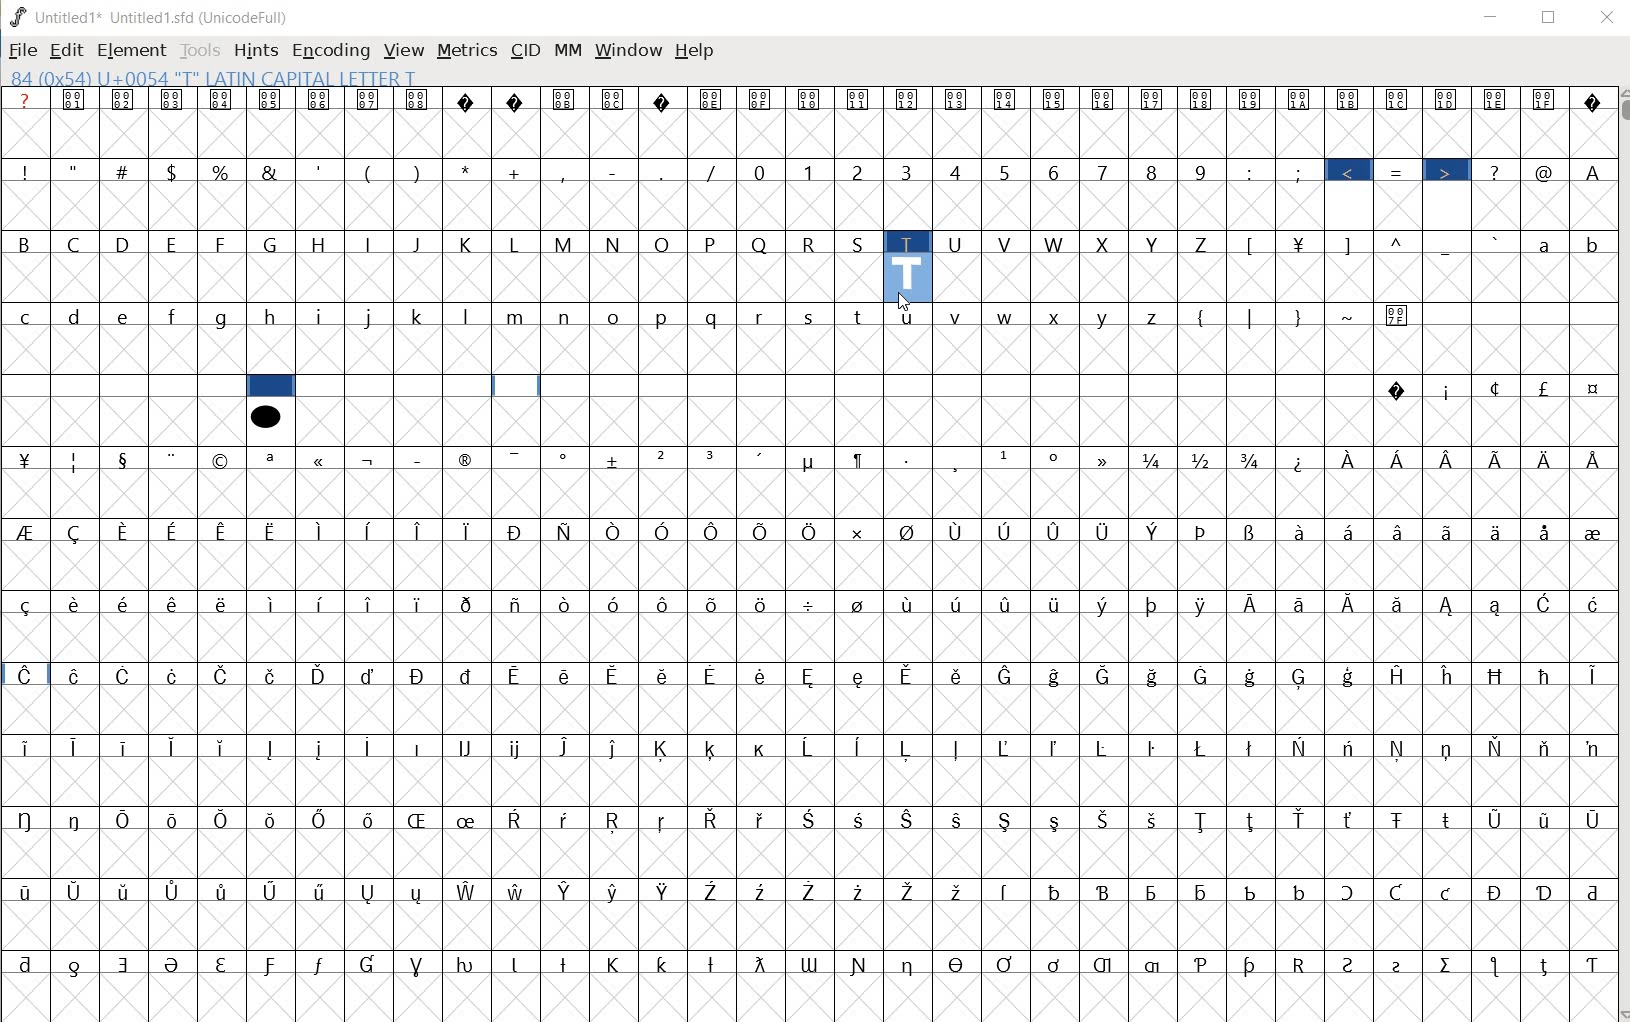 This screenshot has height=1022, width=1630. I want to click on Symbol, so click(1590, 101).